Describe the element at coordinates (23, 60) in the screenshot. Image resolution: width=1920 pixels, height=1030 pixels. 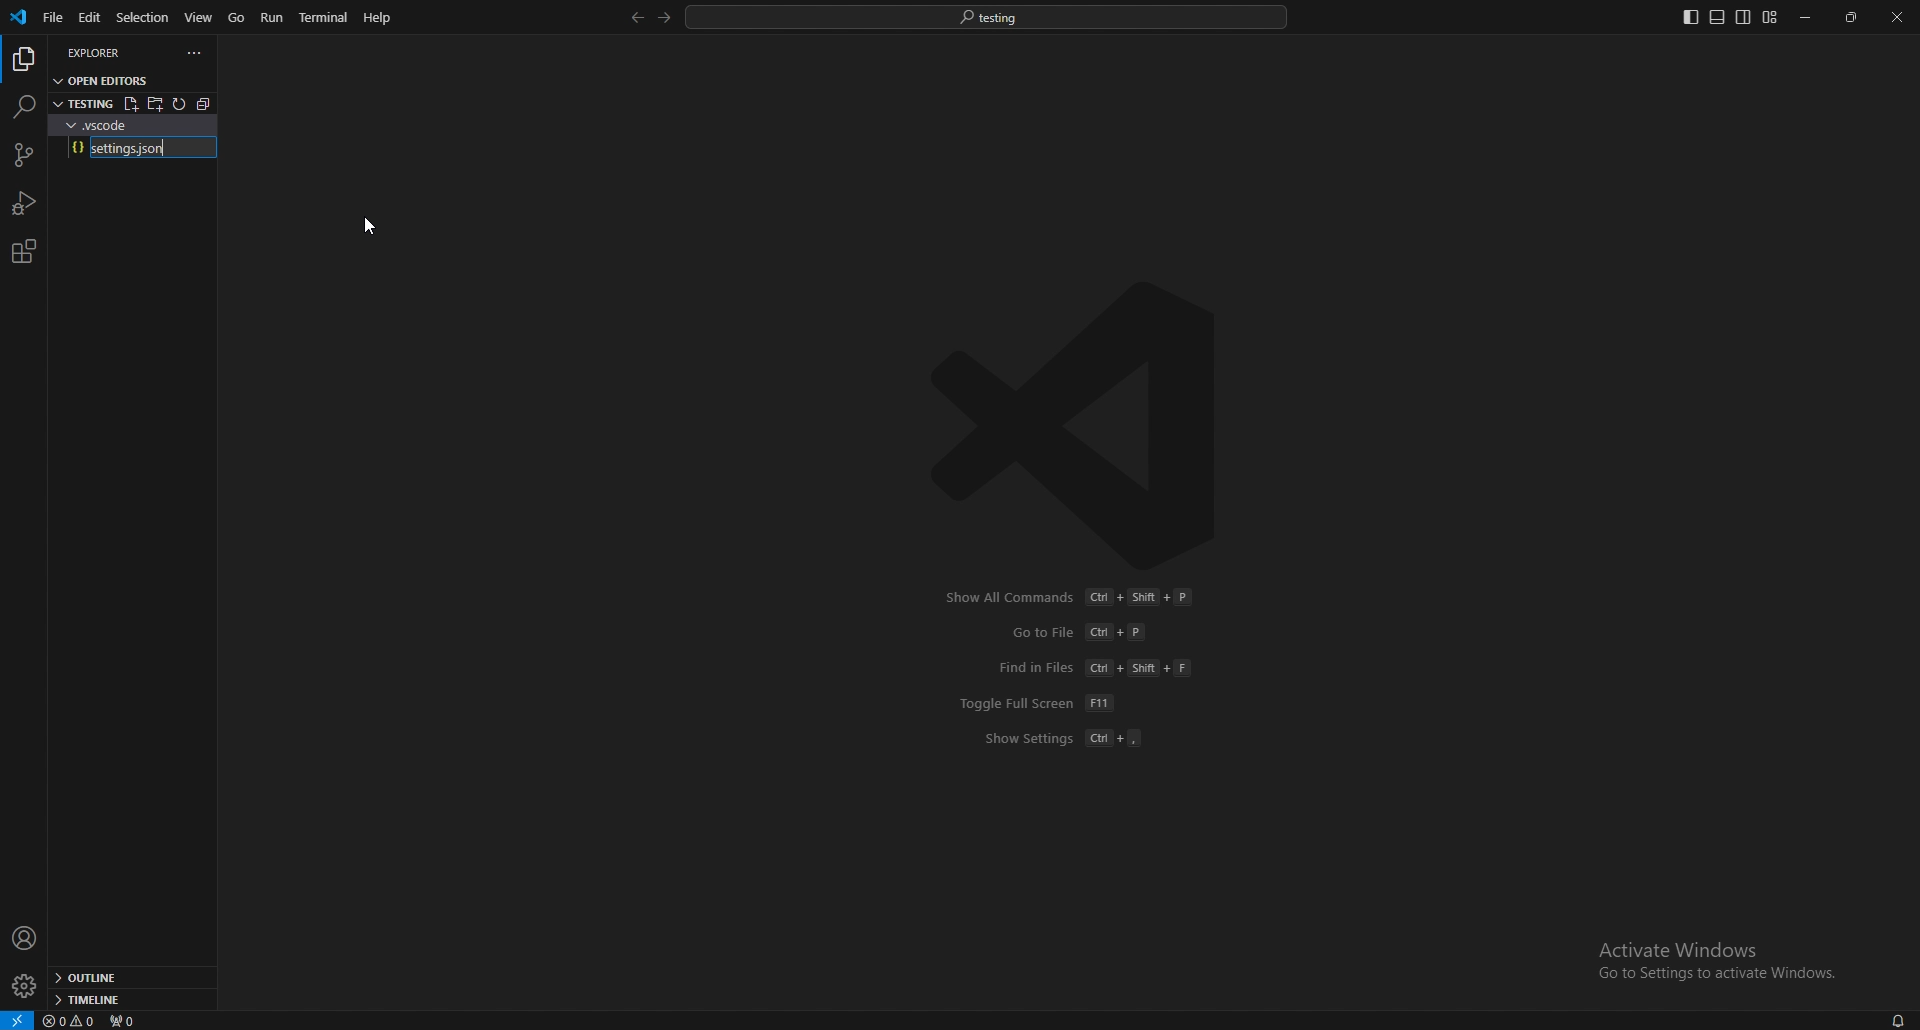
I see `explorer` at that location.